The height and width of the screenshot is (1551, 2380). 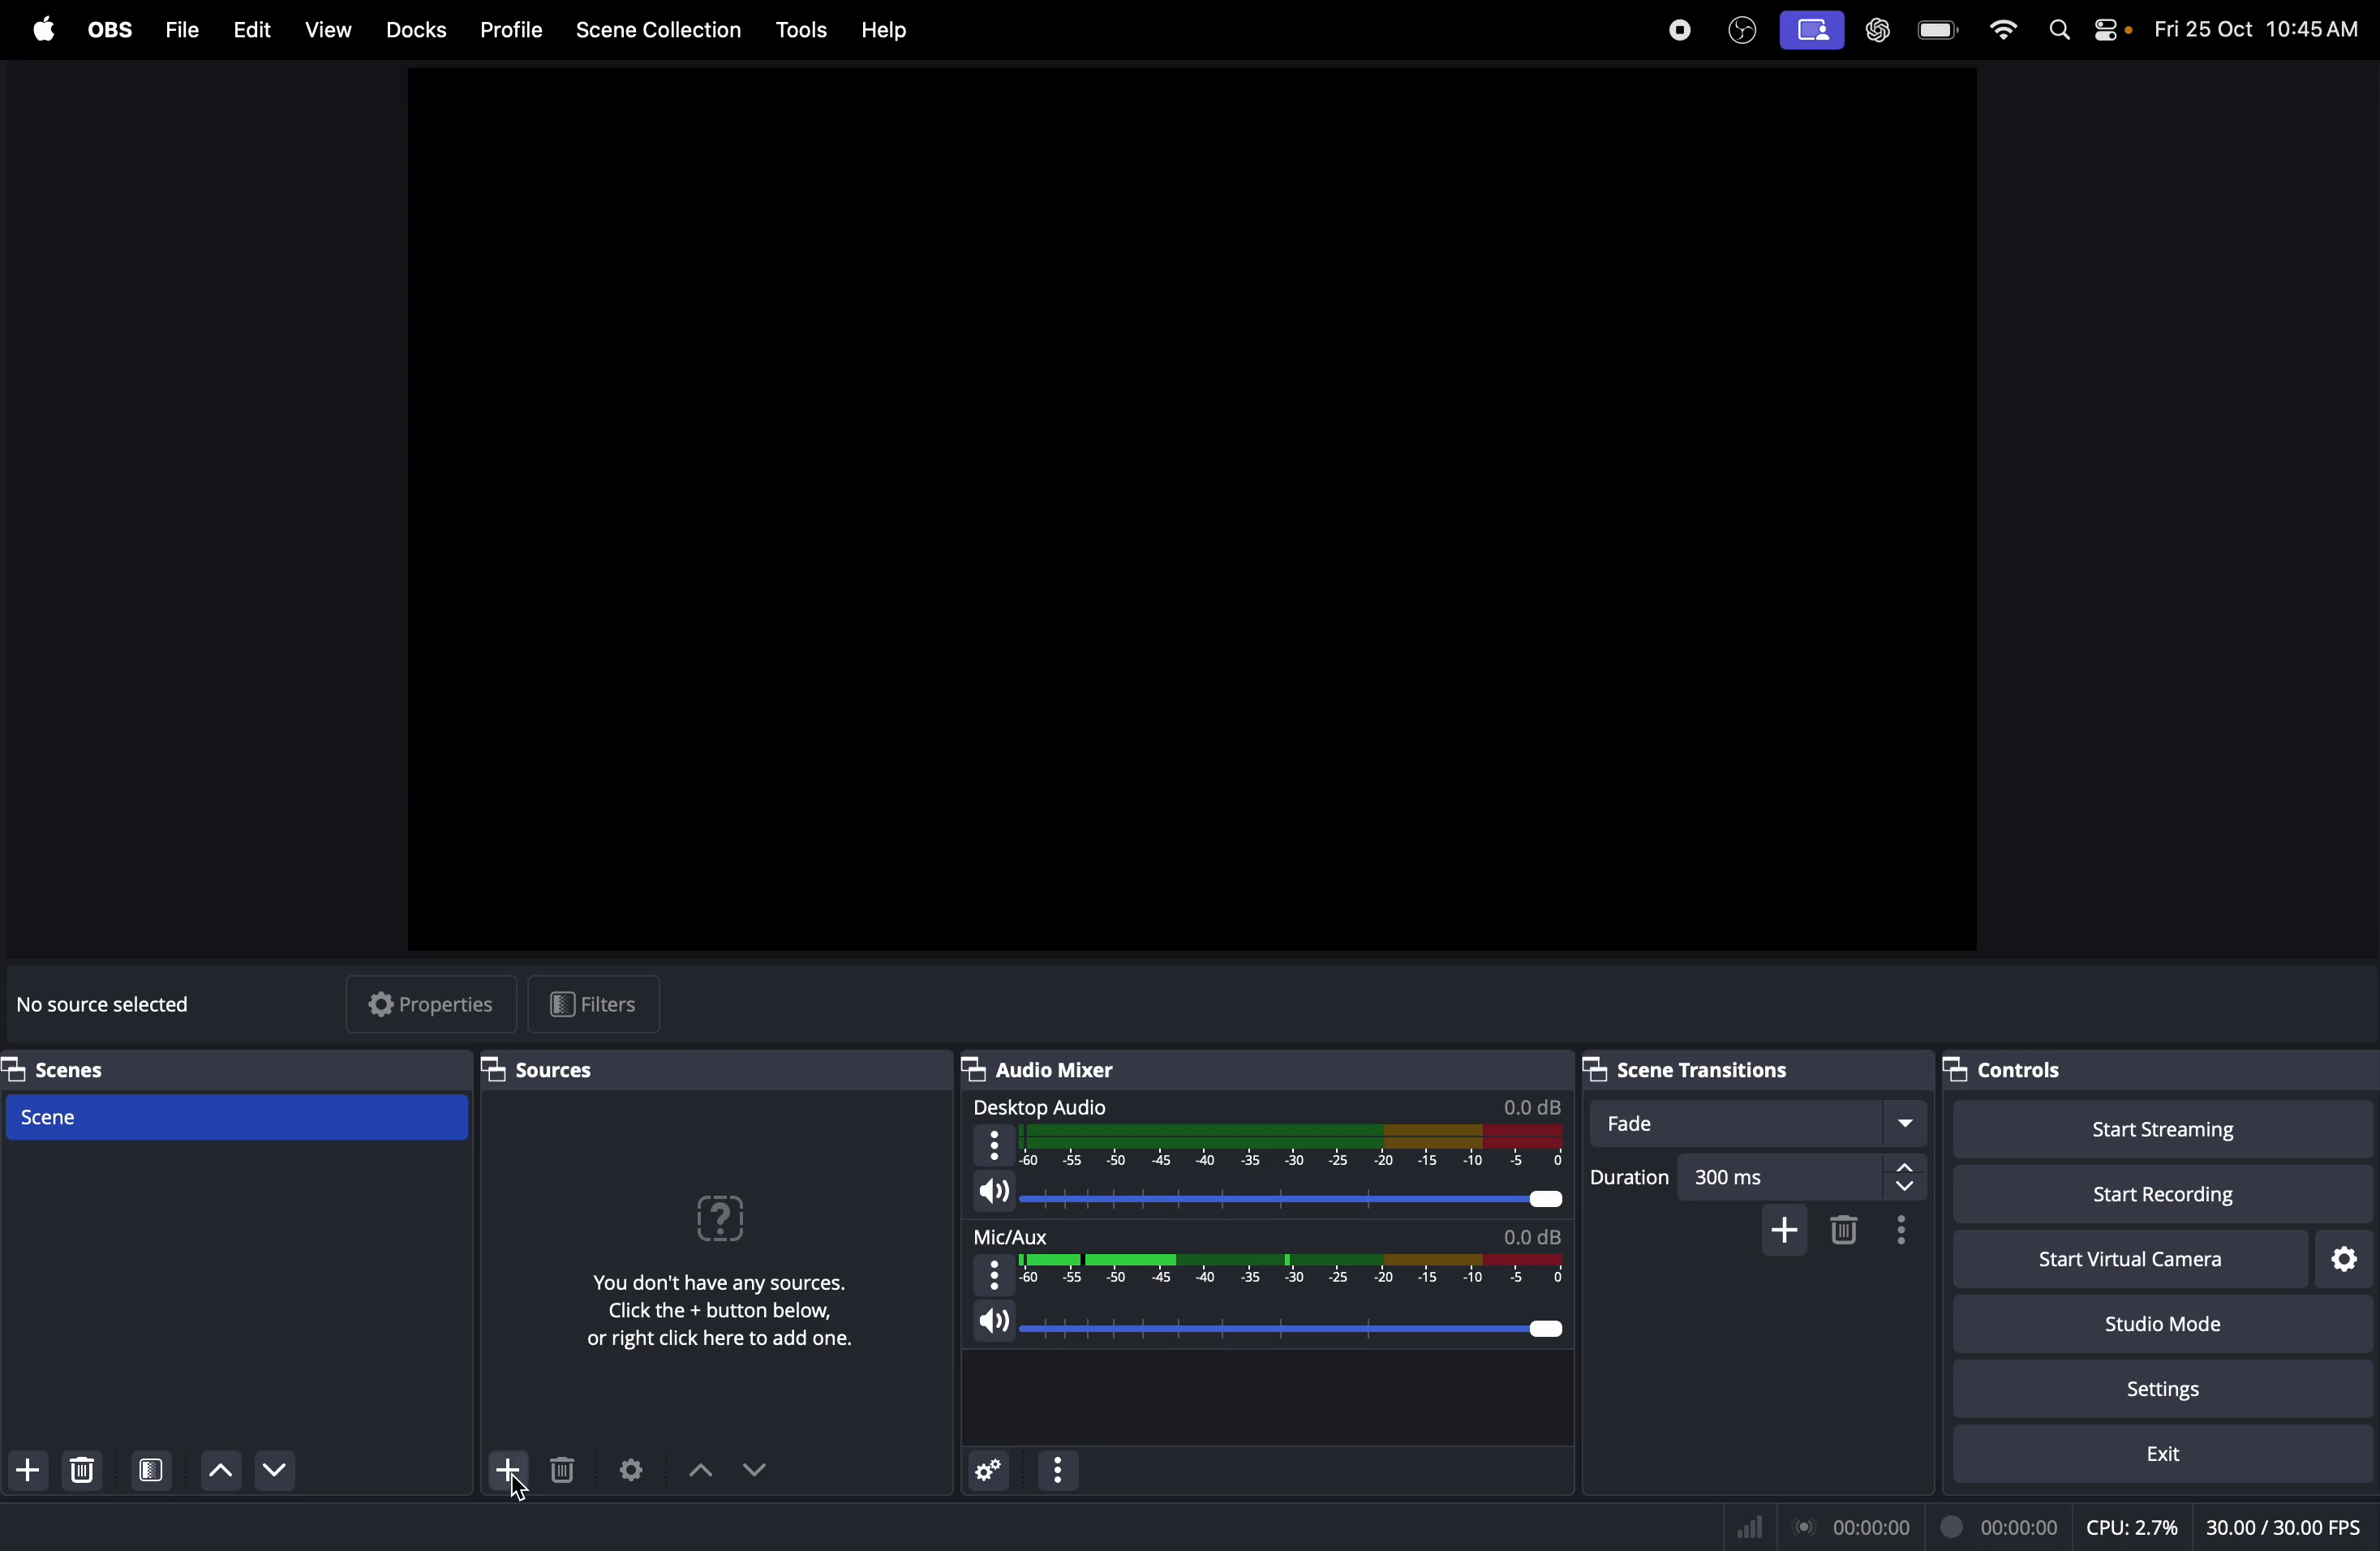 What do you see at coordinates (892, 32) in the screenshot?
I see `help` at bounding box center [892, 32].